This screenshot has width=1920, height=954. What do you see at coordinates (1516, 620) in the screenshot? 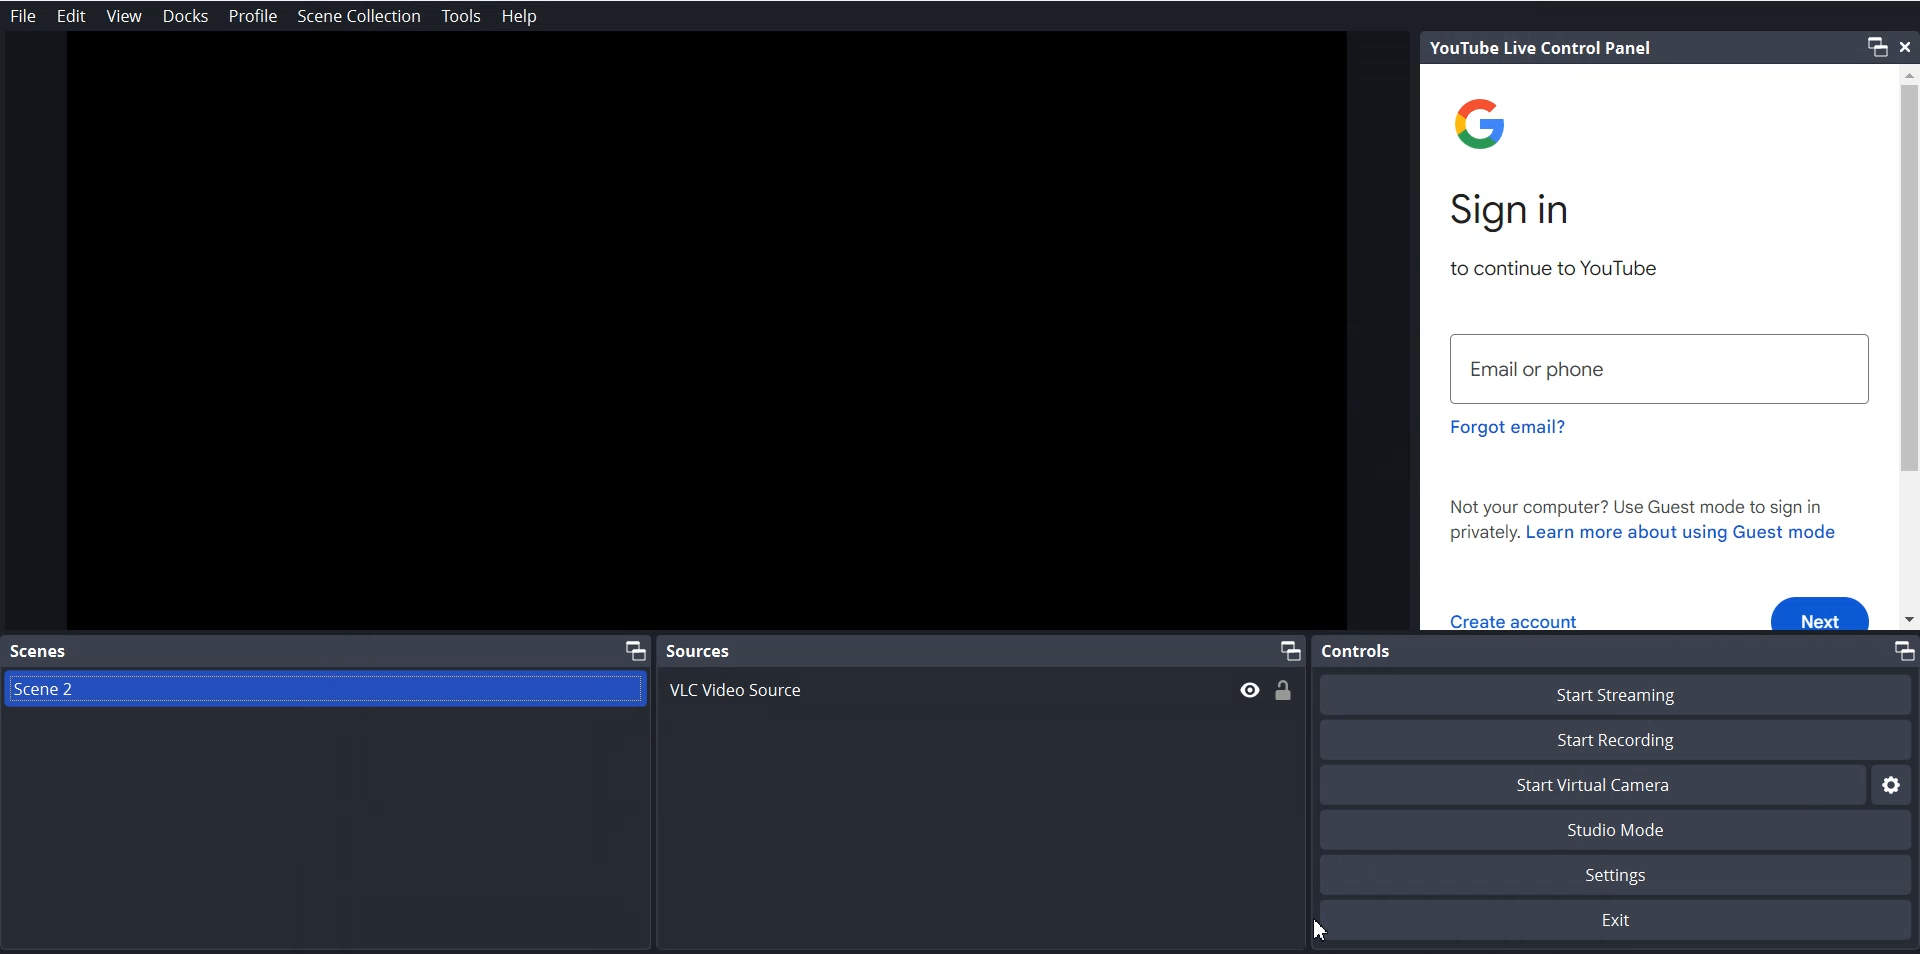
I see `Create account` at bounding box center [1516, 620].